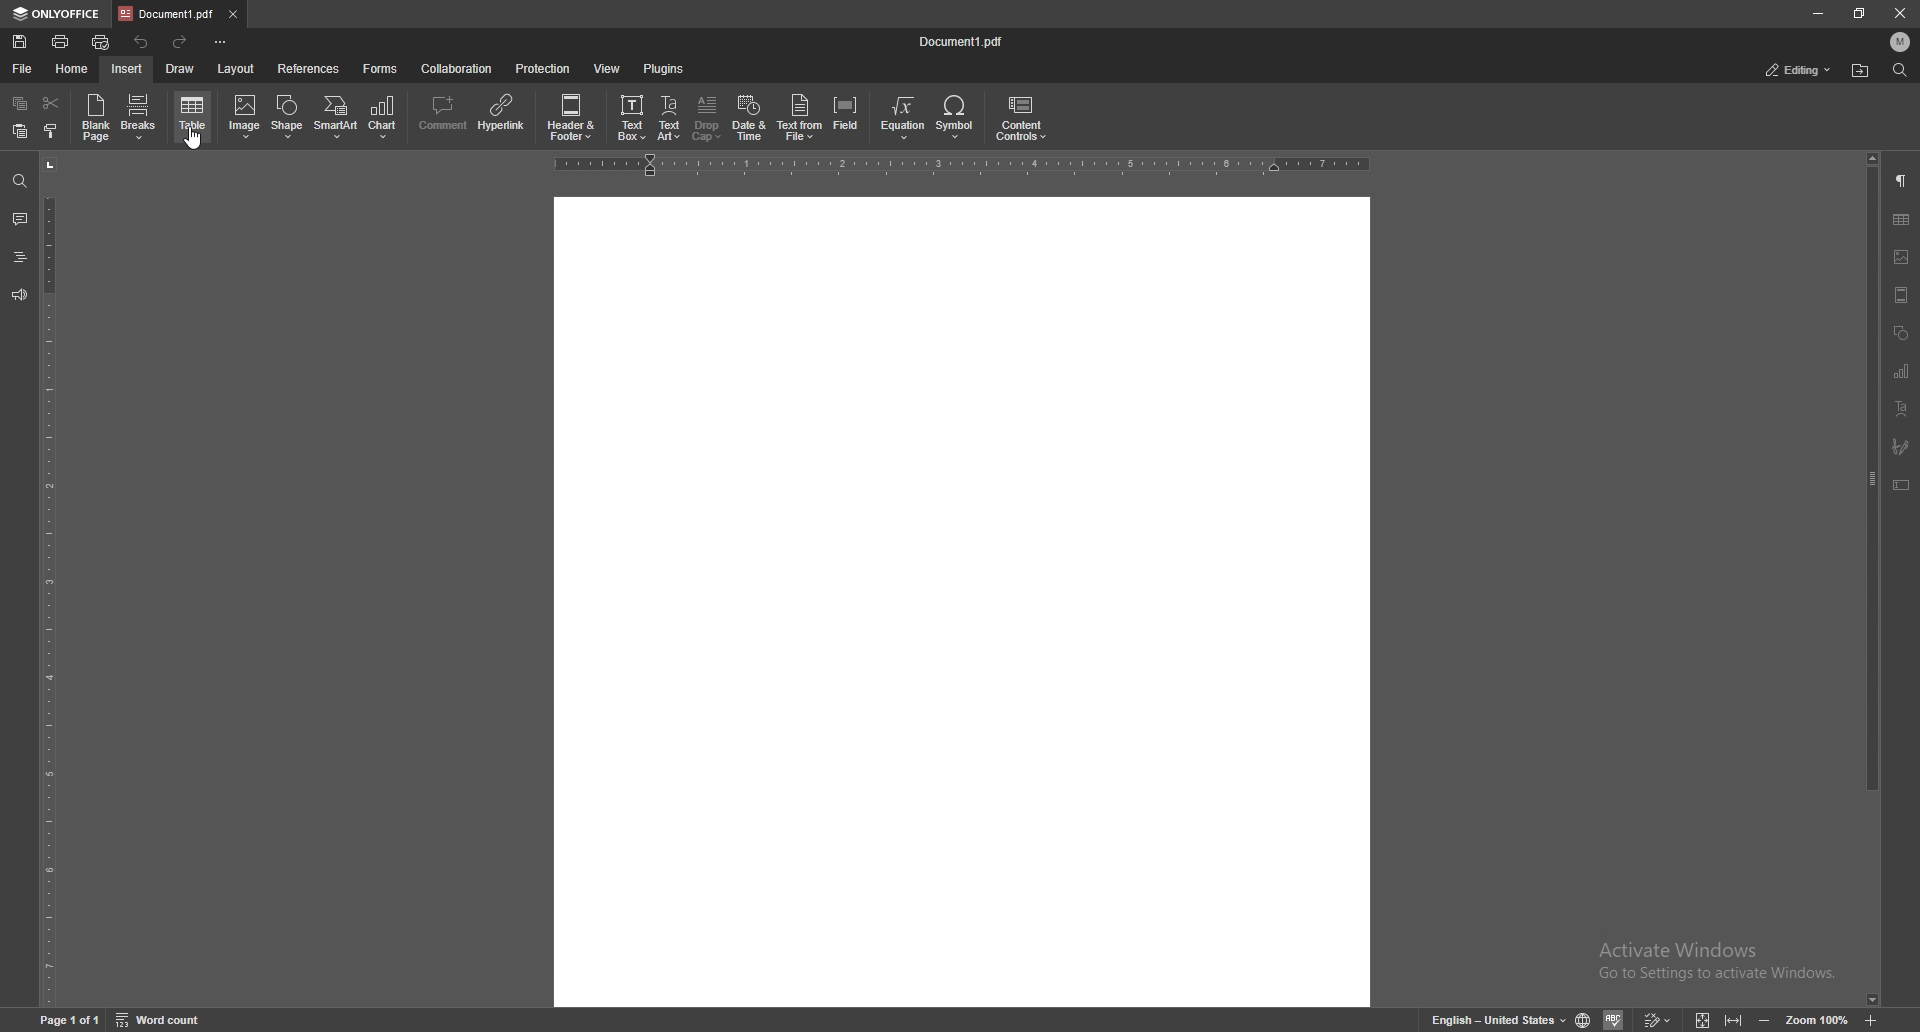 Image resolution: width=1920 pixels, height=1032 pixels. What do you see at coordinates (1903, 373) in the screenshot?
I see `chart` at bounding box center [1903, 373].